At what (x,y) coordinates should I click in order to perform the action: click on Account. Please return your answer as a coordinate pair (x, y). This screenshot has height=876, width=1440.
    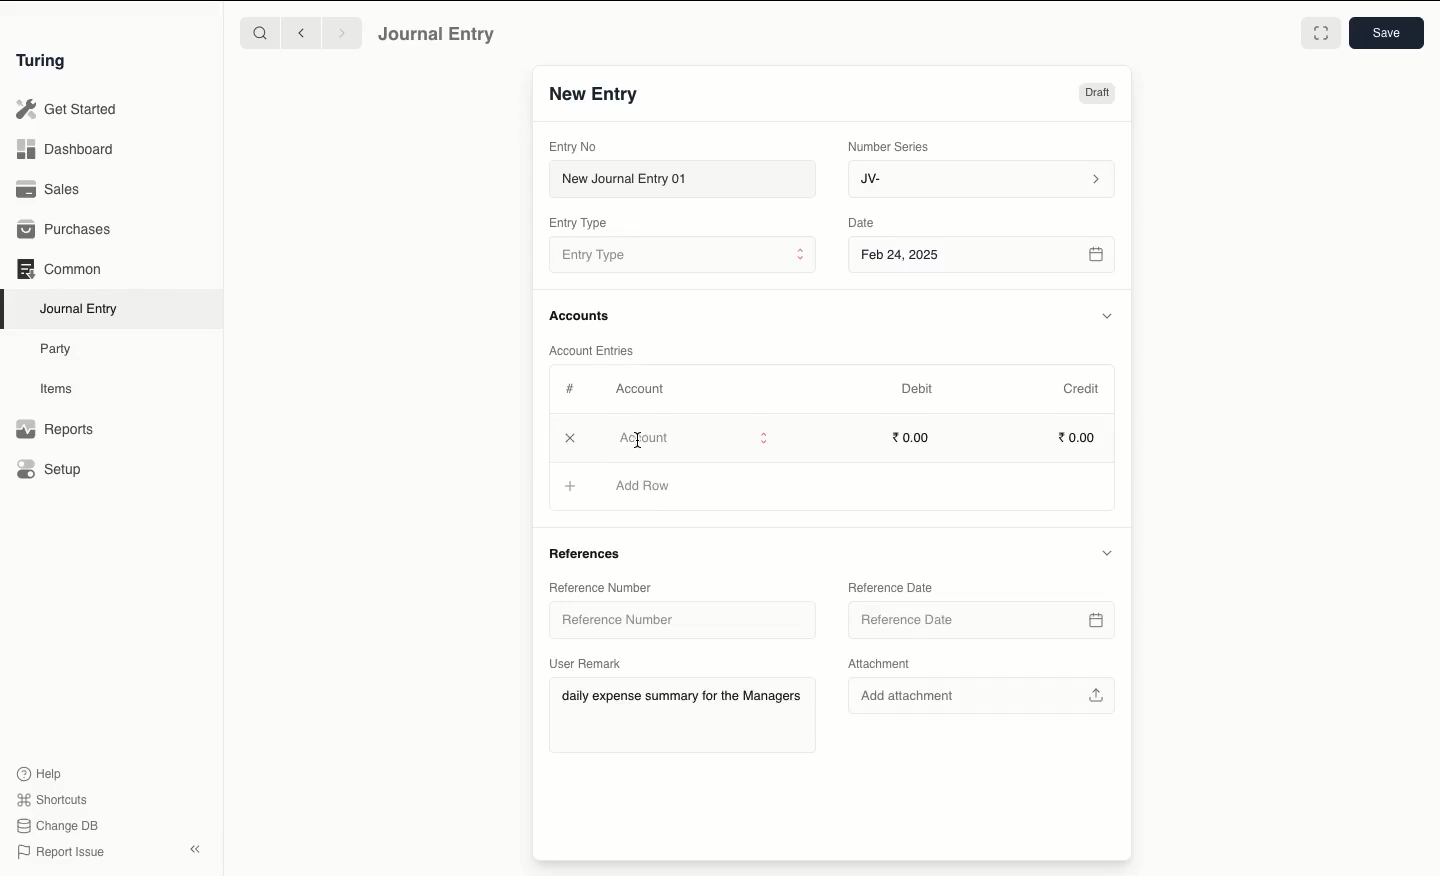
    Looking at the image, I should click on (641, 389).